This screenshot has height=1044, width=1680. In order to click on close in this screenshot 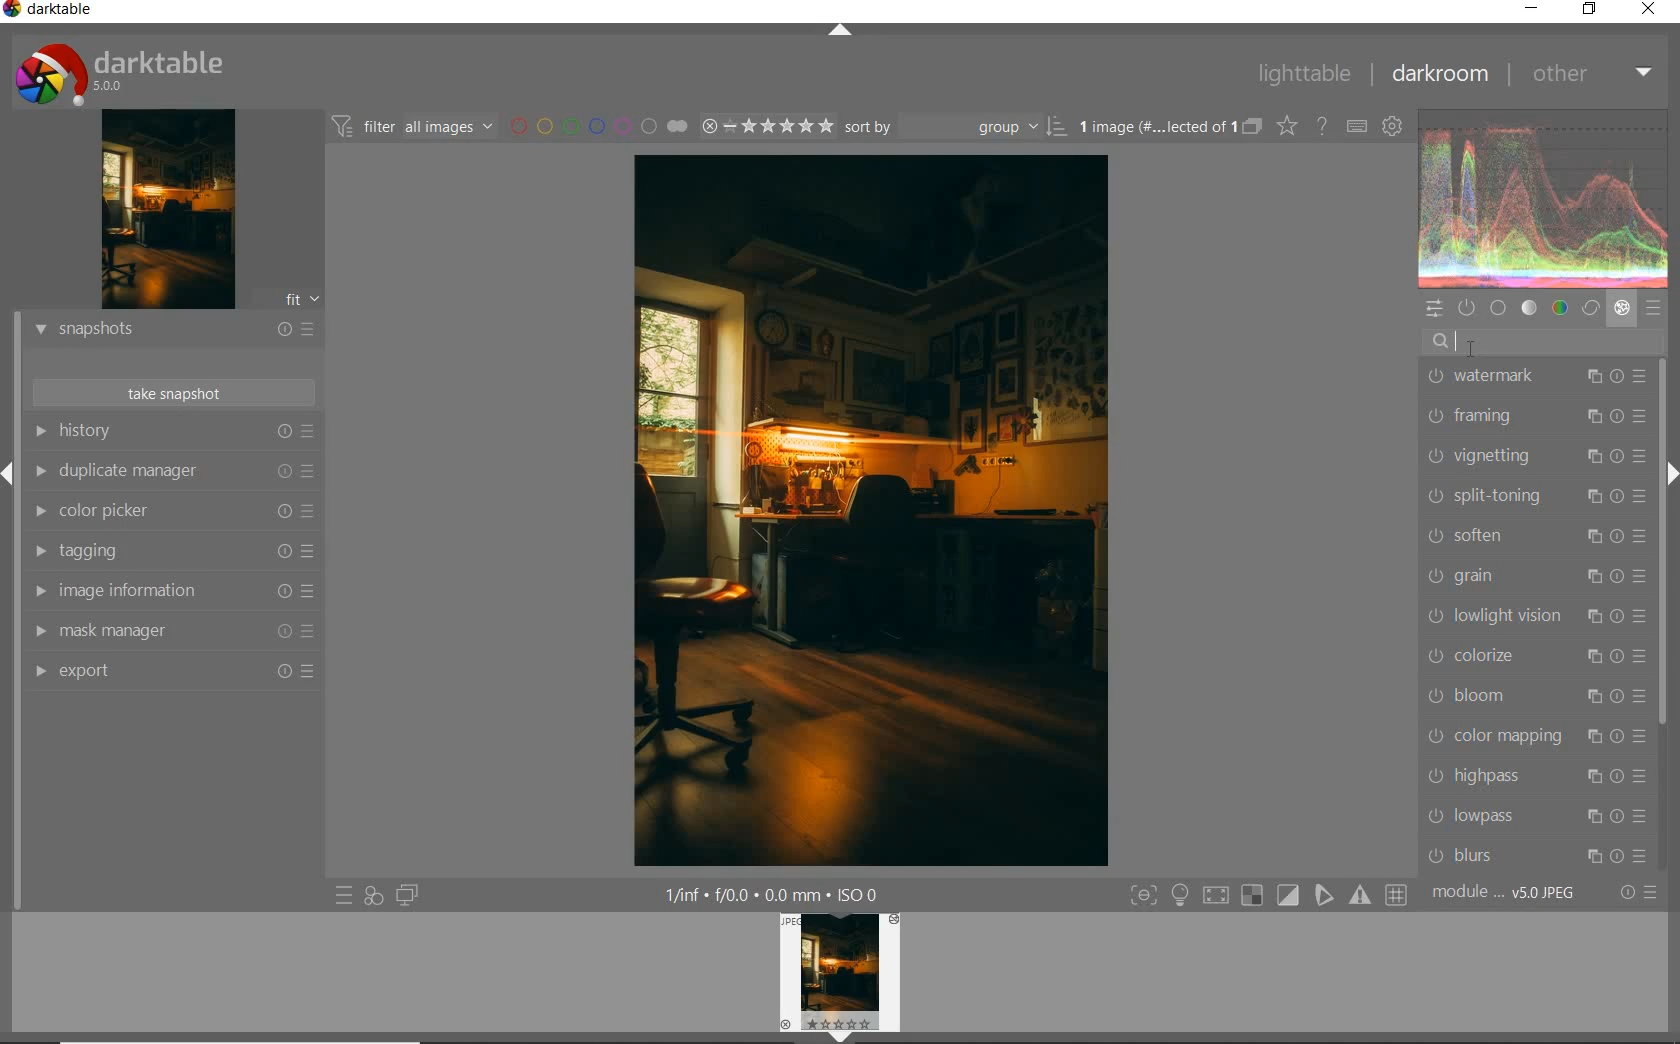, I will do `click(1649, 9)`.